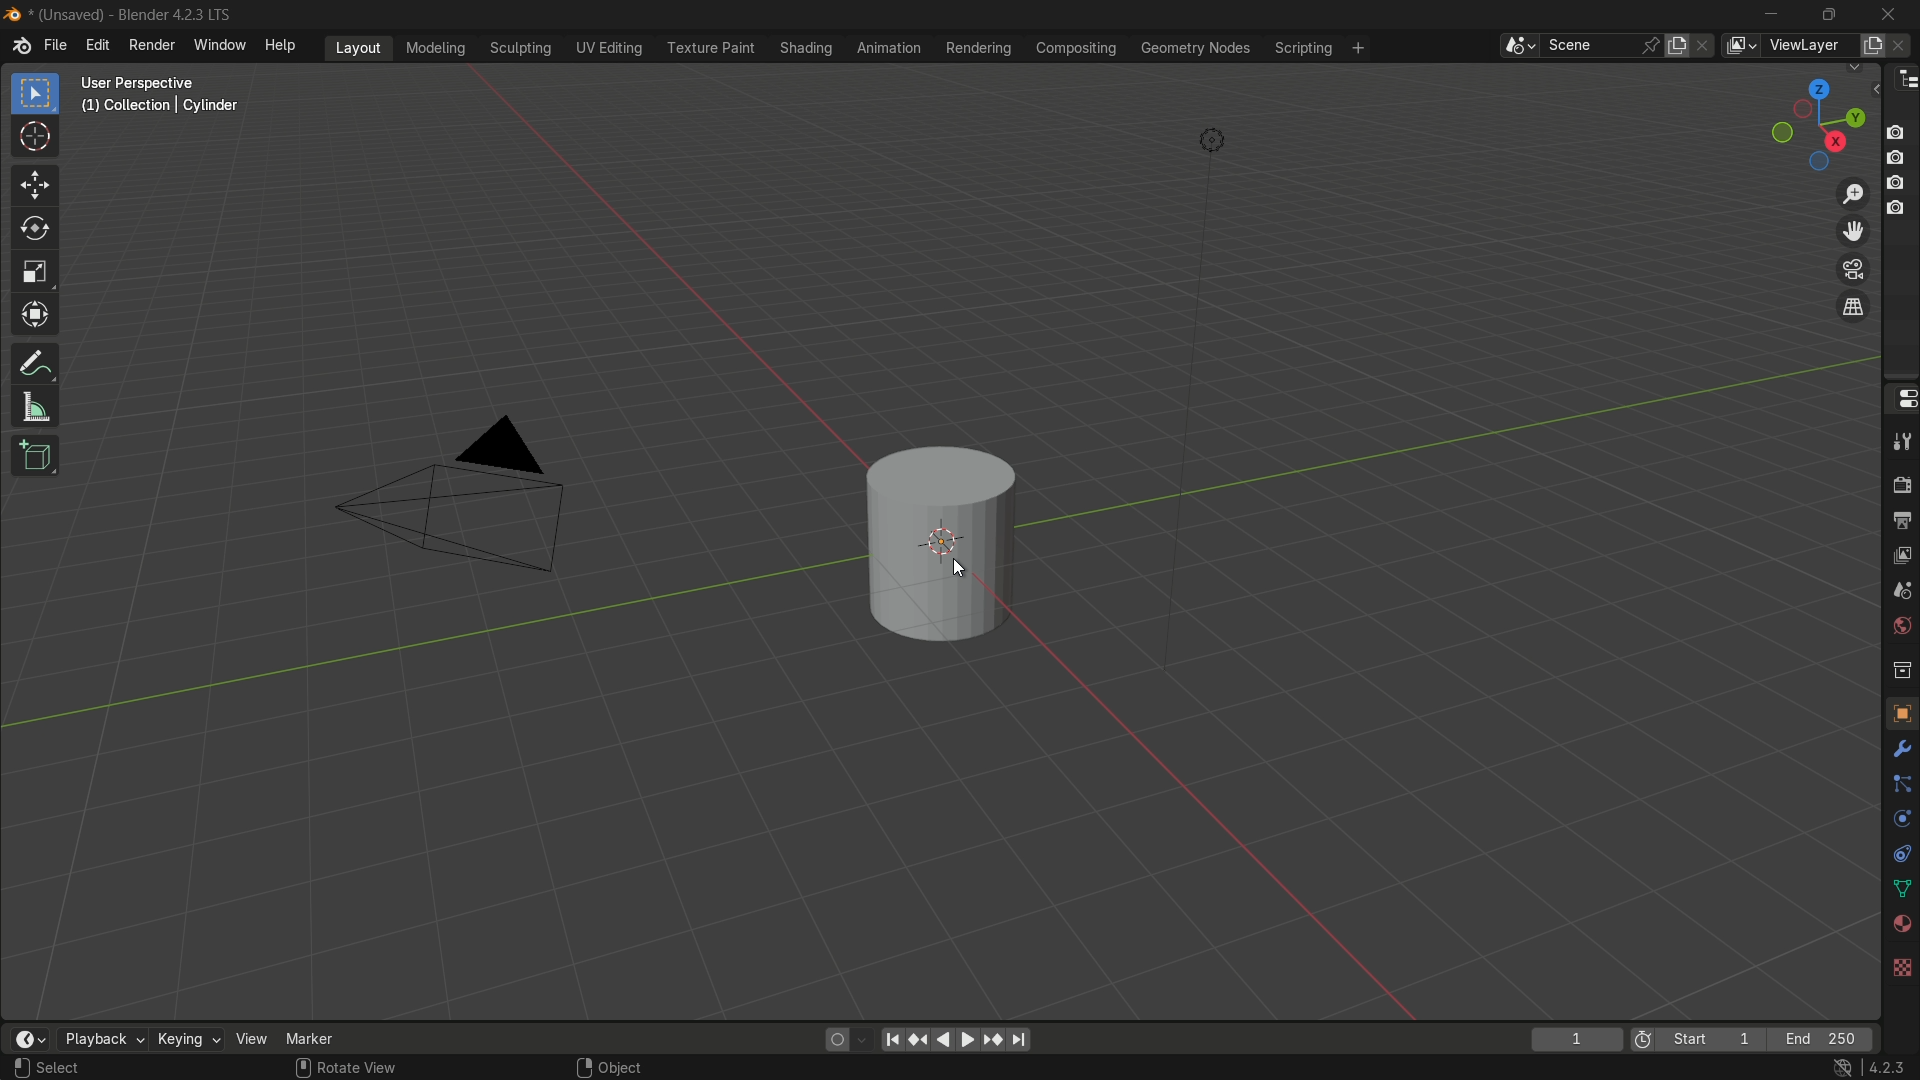 The image size is (1920, 1080). What do you see at coordinates (1901, 591) in the screenshot?
I see `scenes` at bounding box center [1901, 591].